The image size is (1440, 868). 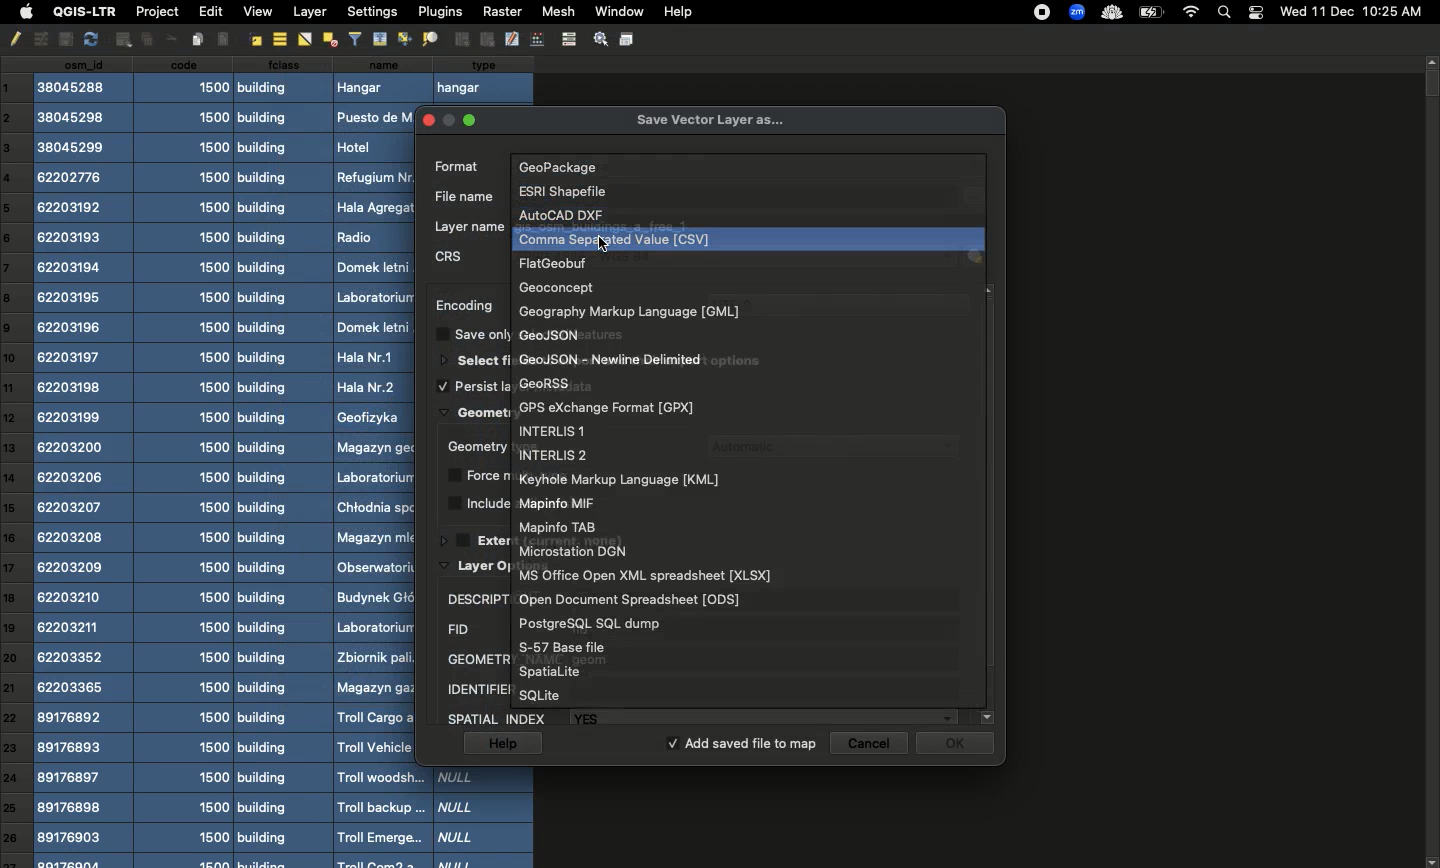 I want to click on Insert Ellipse, so click(x=121, y=39).